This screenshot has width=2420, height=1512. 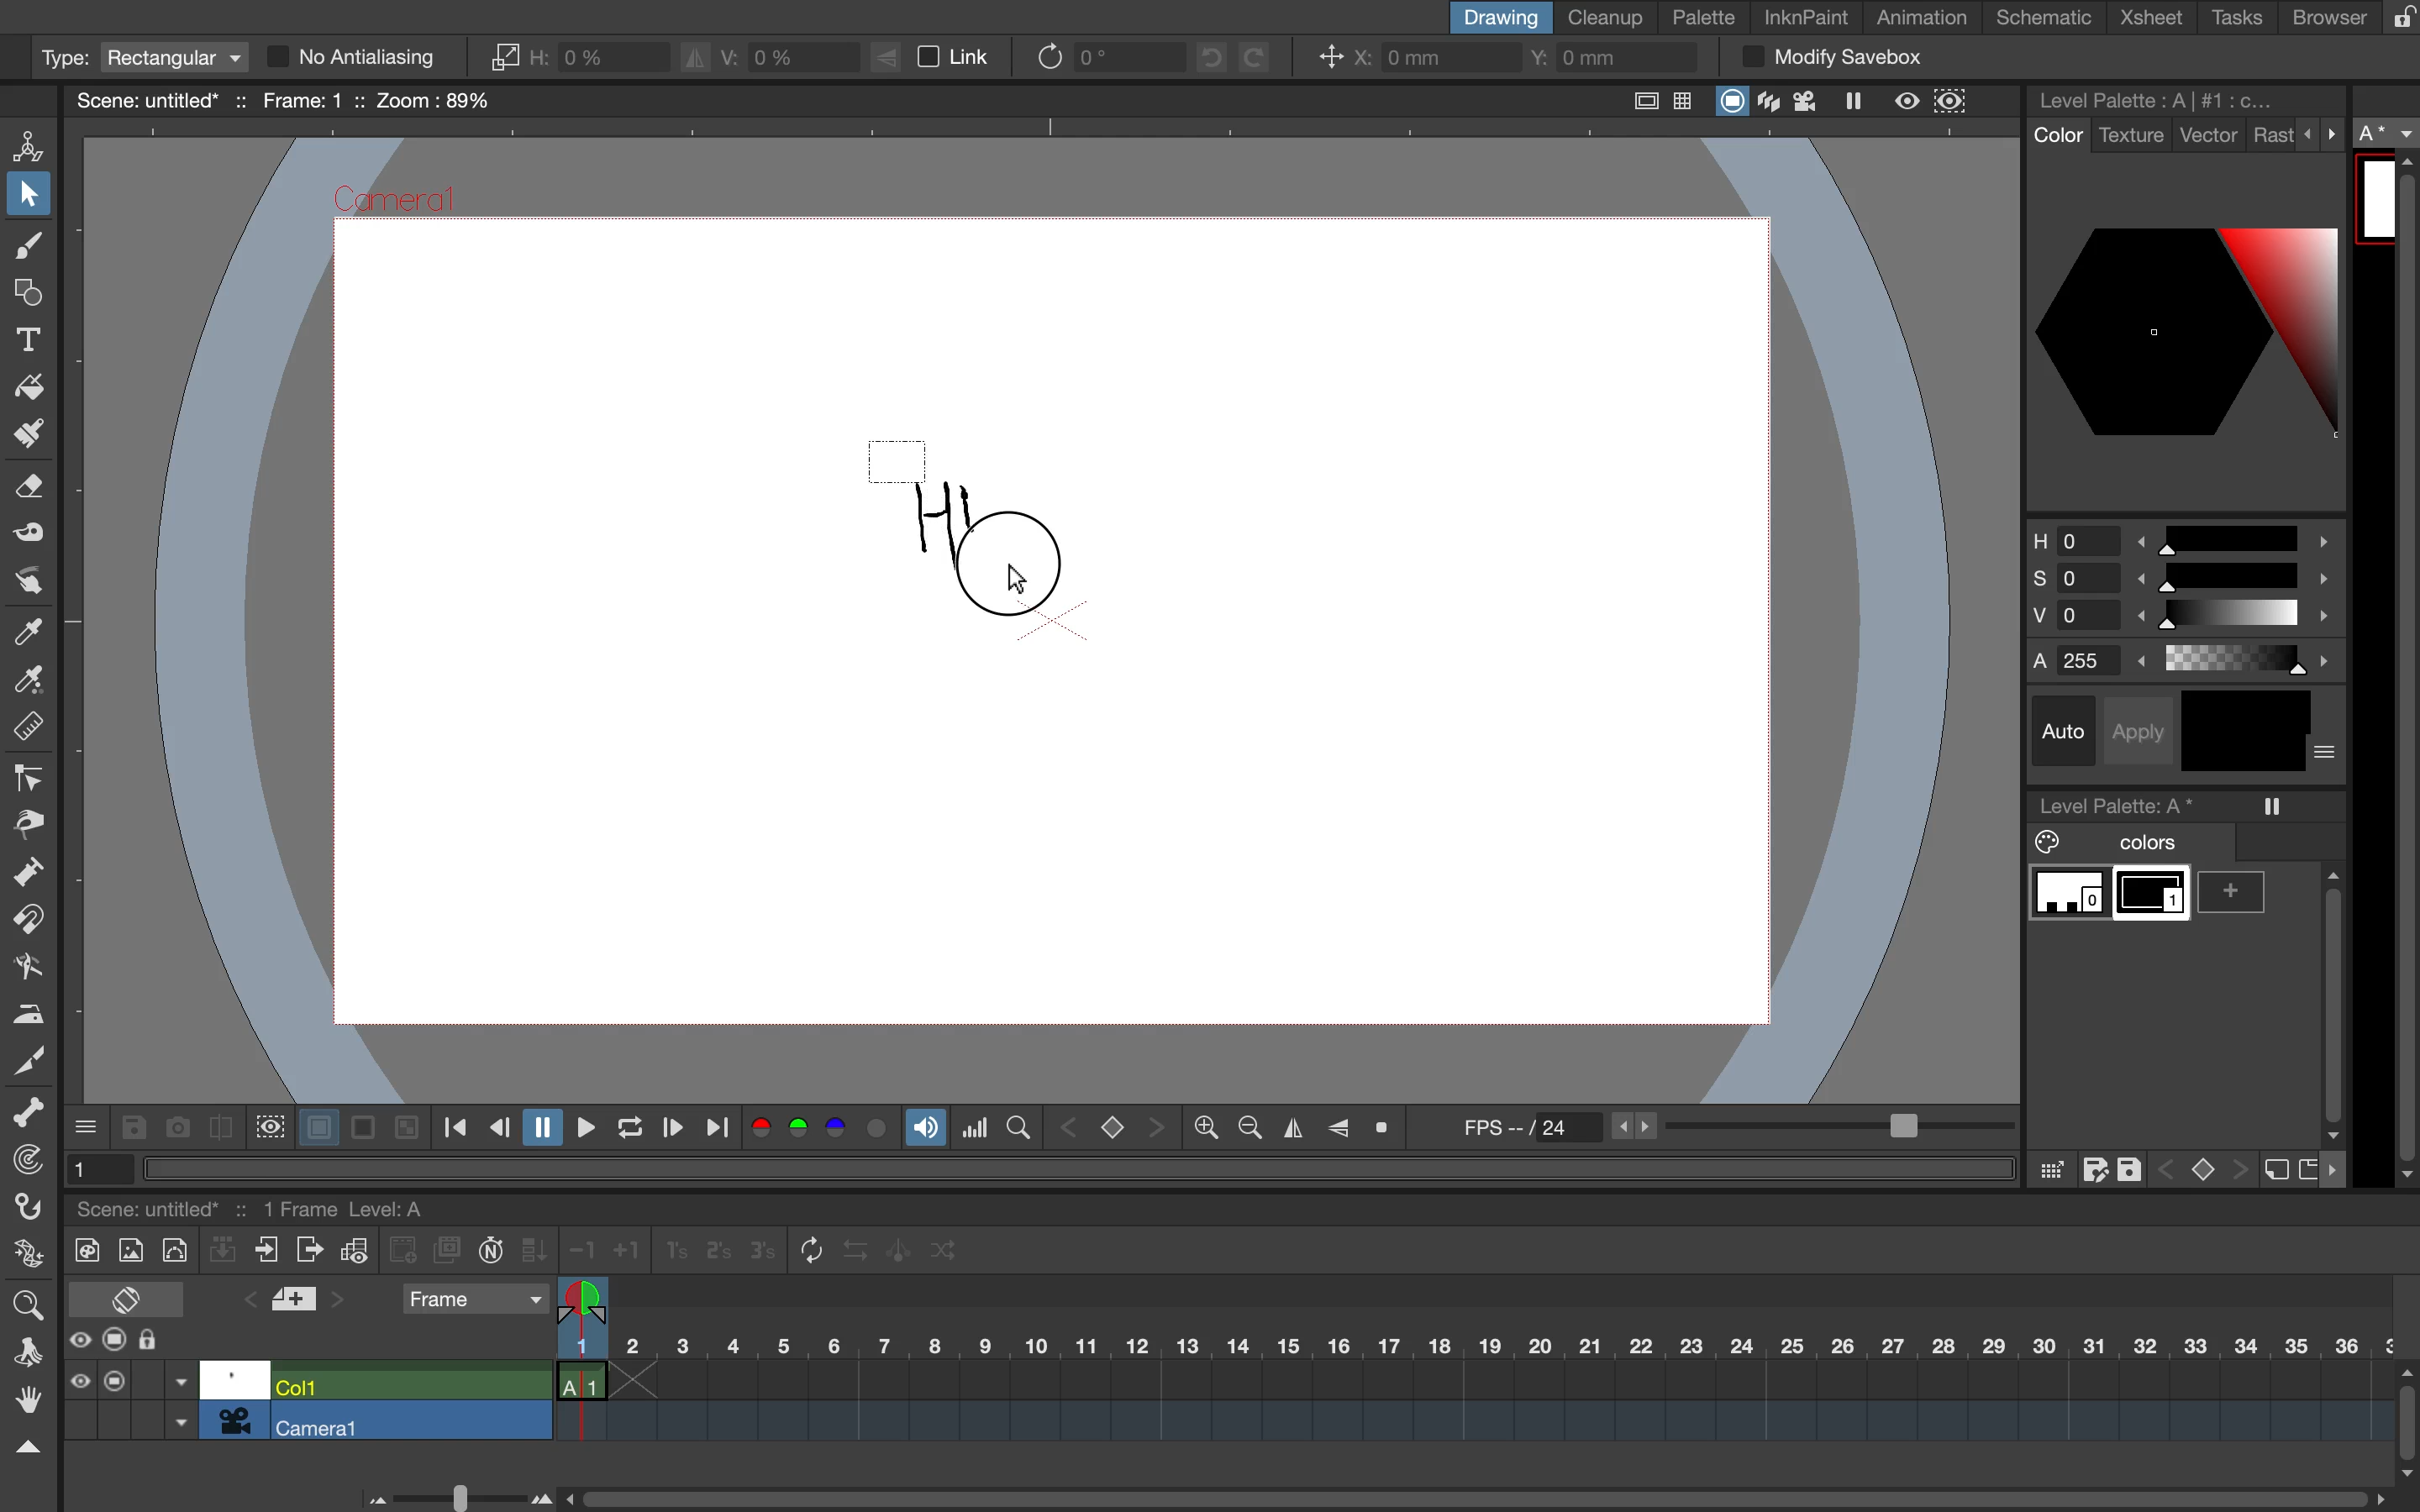 What do you see at coordinates (27, 581) in the screenshot?
I see `finger tool` at bounding box center [27, 581].